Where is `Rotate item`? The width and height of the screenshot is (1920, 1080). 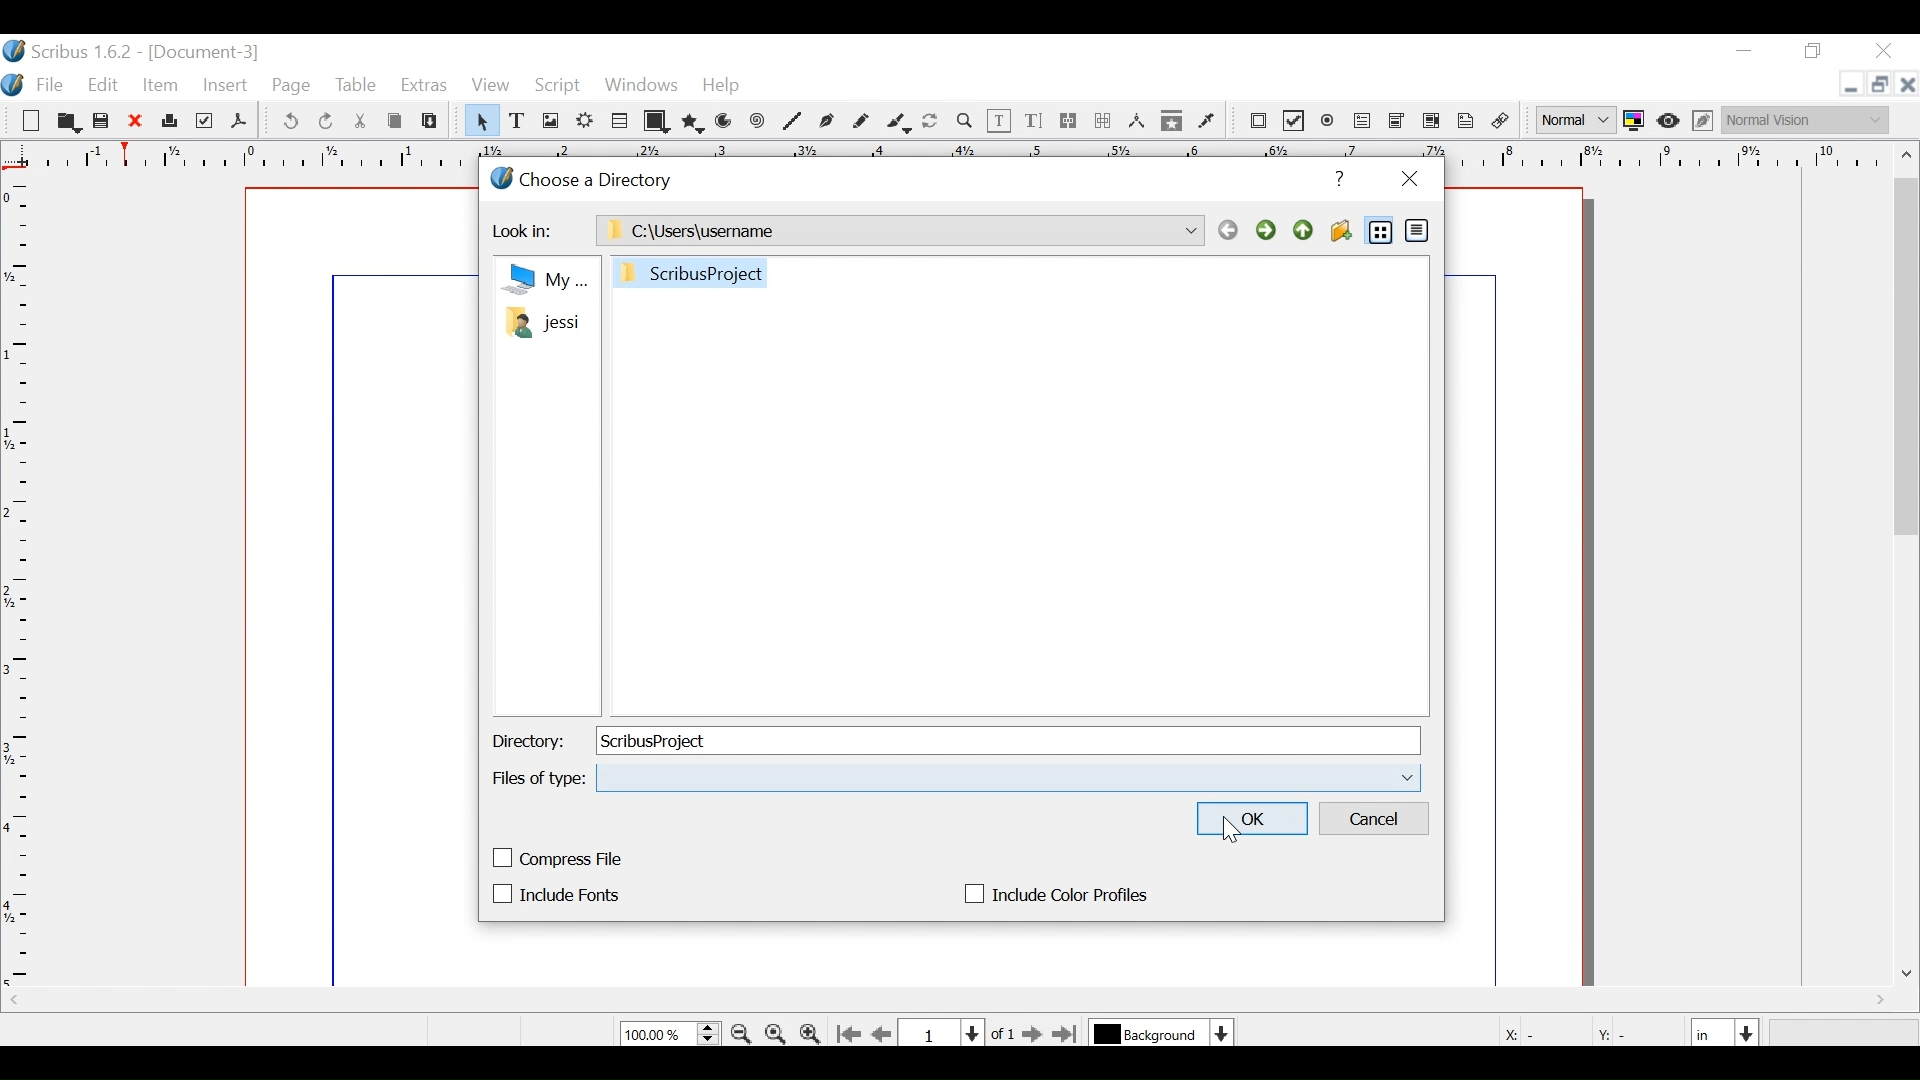
Rotate item is located at coordinates (933, 122).